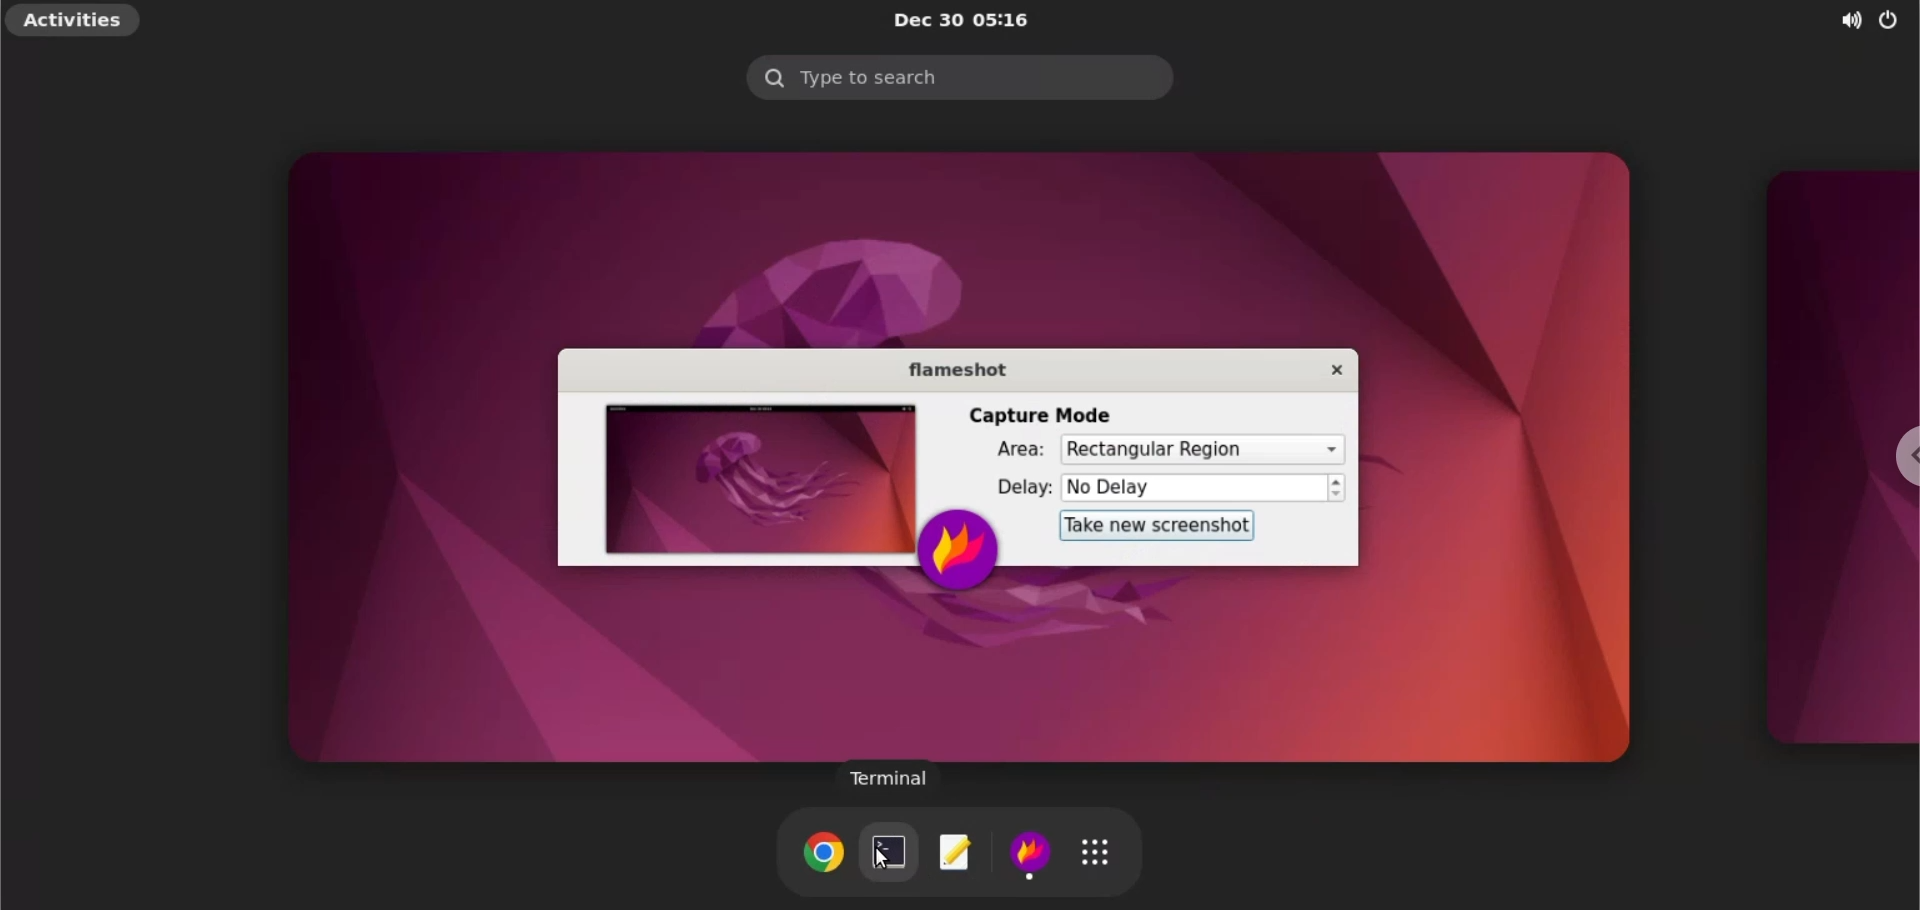 Image resolution: width=1920 pixels, height=910 pixels. Describe the element at coordinates (1035, 855) in the screenshot. I see `flameshot ` at that location.